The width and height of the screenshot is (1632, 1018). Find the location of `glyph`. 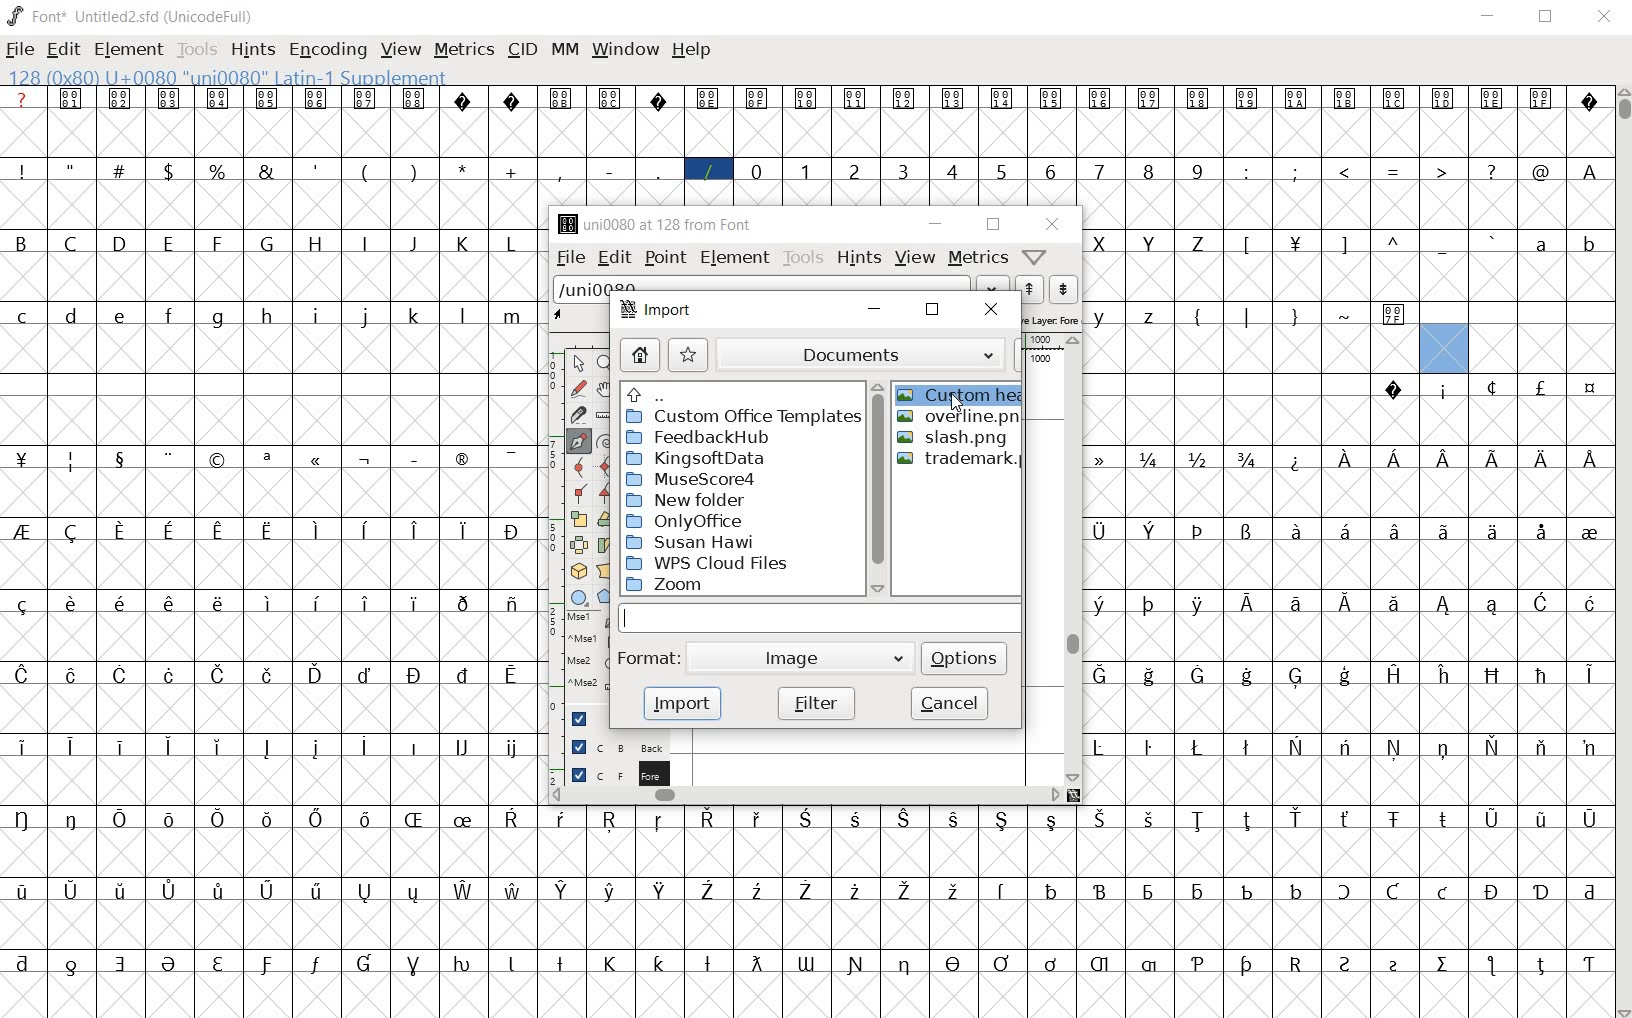

glyph is located at coordinates (1492, 459).